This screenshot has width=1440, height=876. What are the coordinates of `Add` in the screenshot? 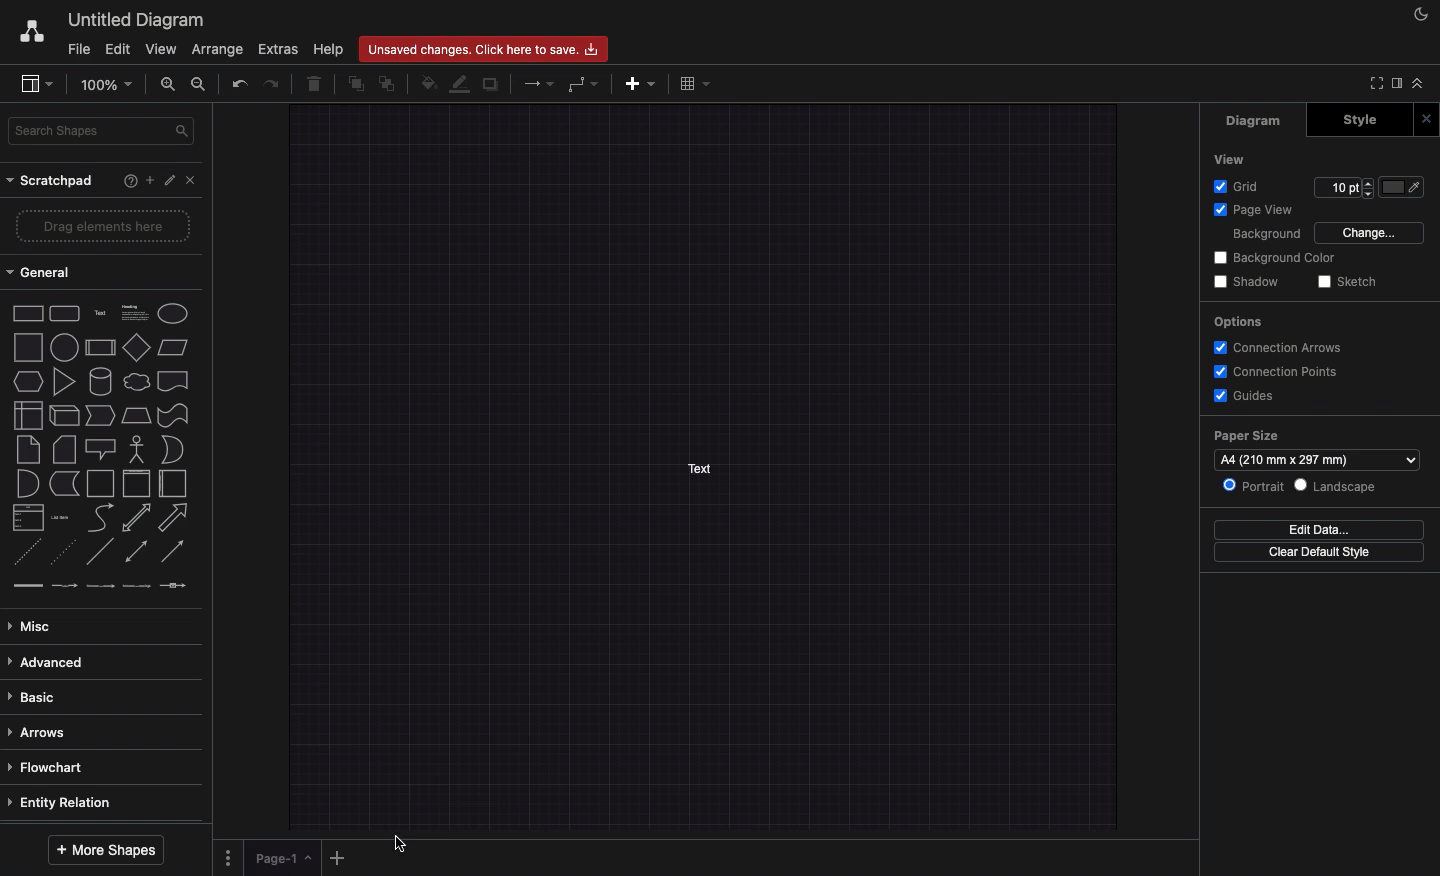 It's located at (337, 858).